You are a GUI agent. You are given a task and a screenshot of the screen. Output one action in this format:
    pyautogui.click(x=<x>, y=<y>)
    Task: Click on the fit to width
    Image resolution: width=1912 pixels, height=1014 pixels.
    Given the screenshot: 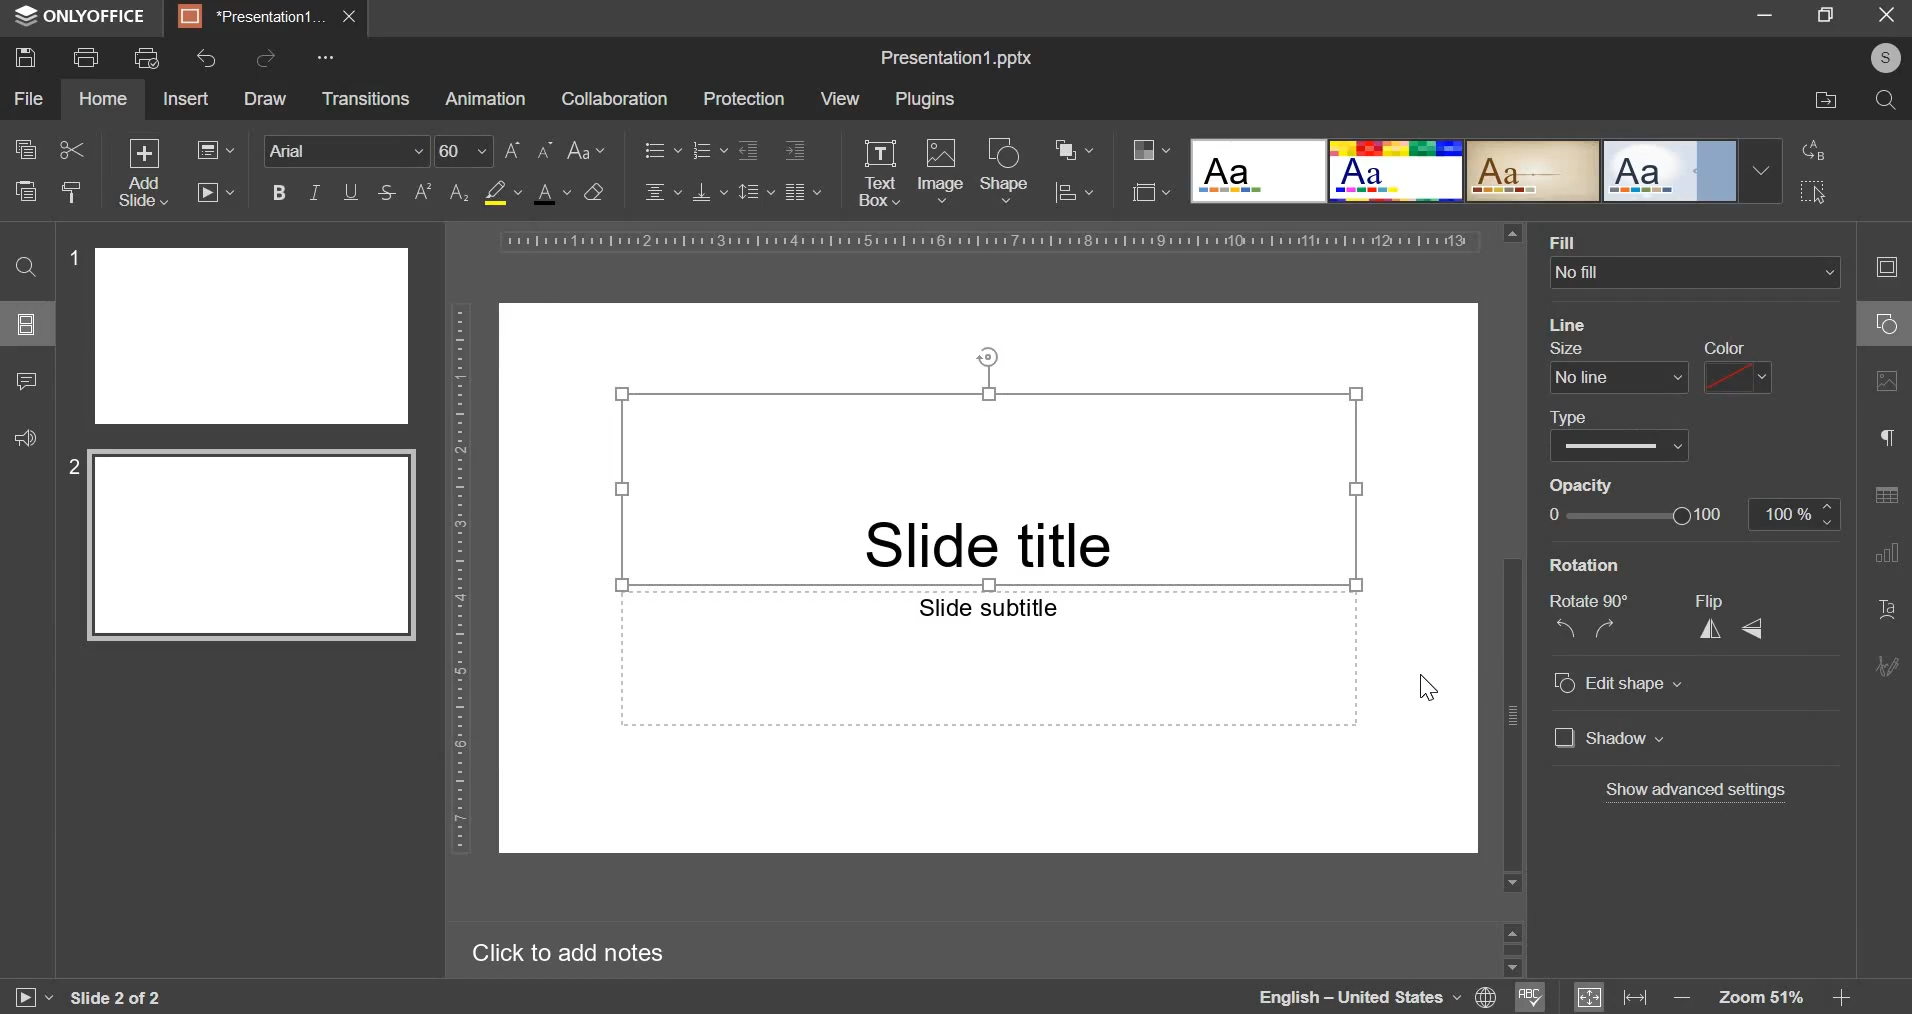 What is the action you would take?
    pyautogui.click(x=1638, y=996)
    